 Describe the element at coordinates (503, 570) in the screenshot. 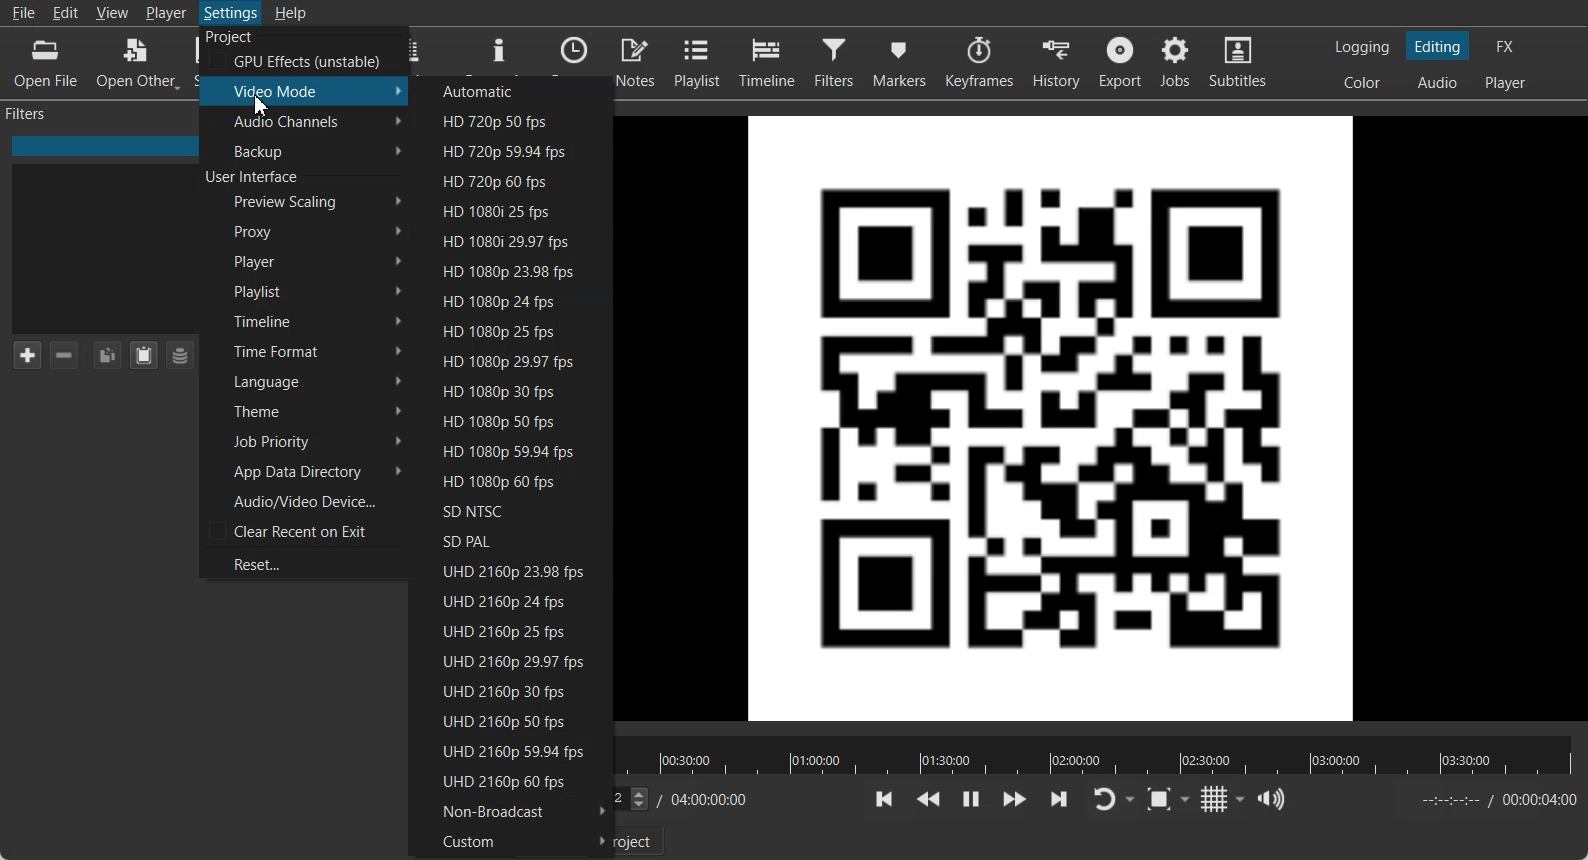

I see `UHD 2160p 23.98 fps` at that location.